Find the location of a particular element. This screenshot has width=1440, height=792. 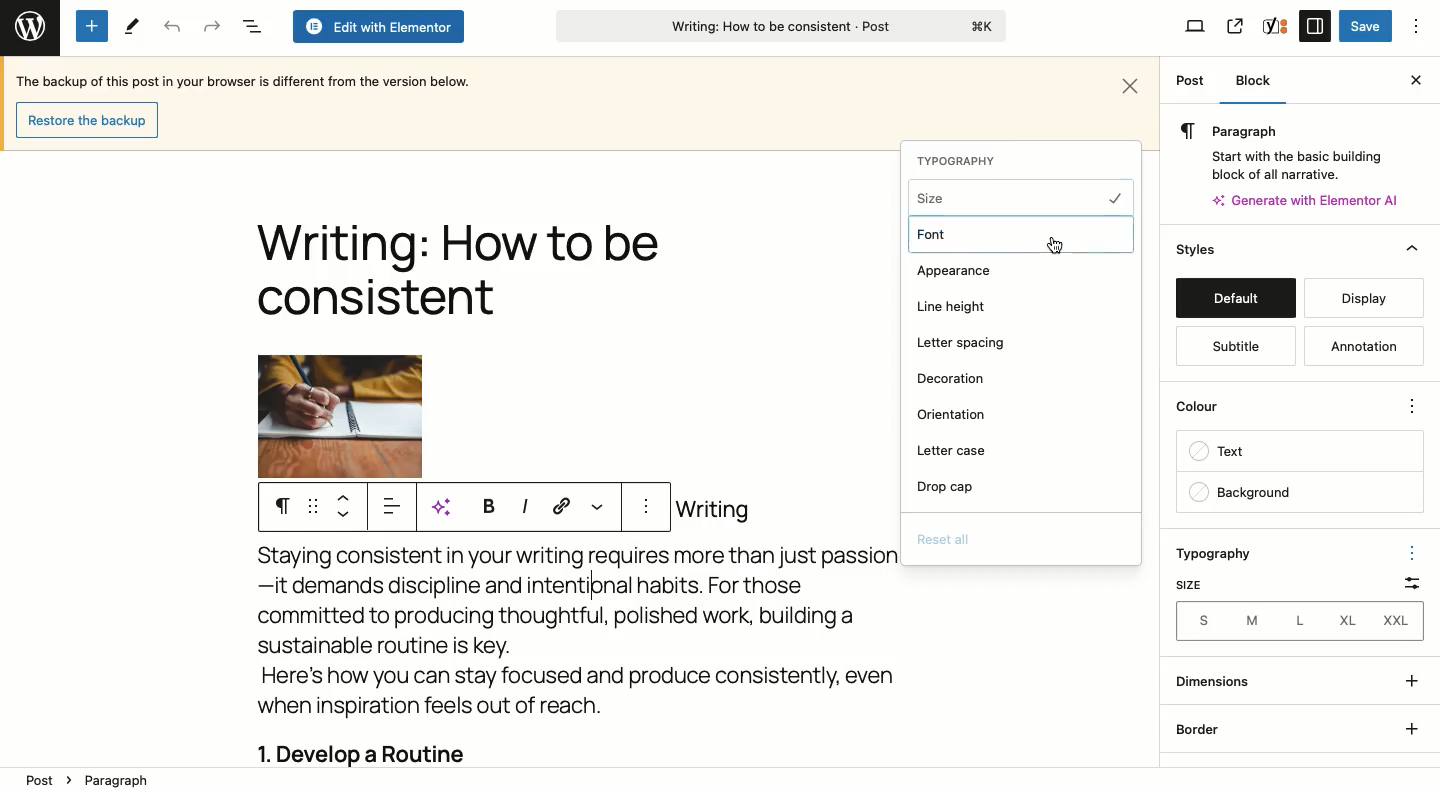

More is located at coordinates (596, 505).